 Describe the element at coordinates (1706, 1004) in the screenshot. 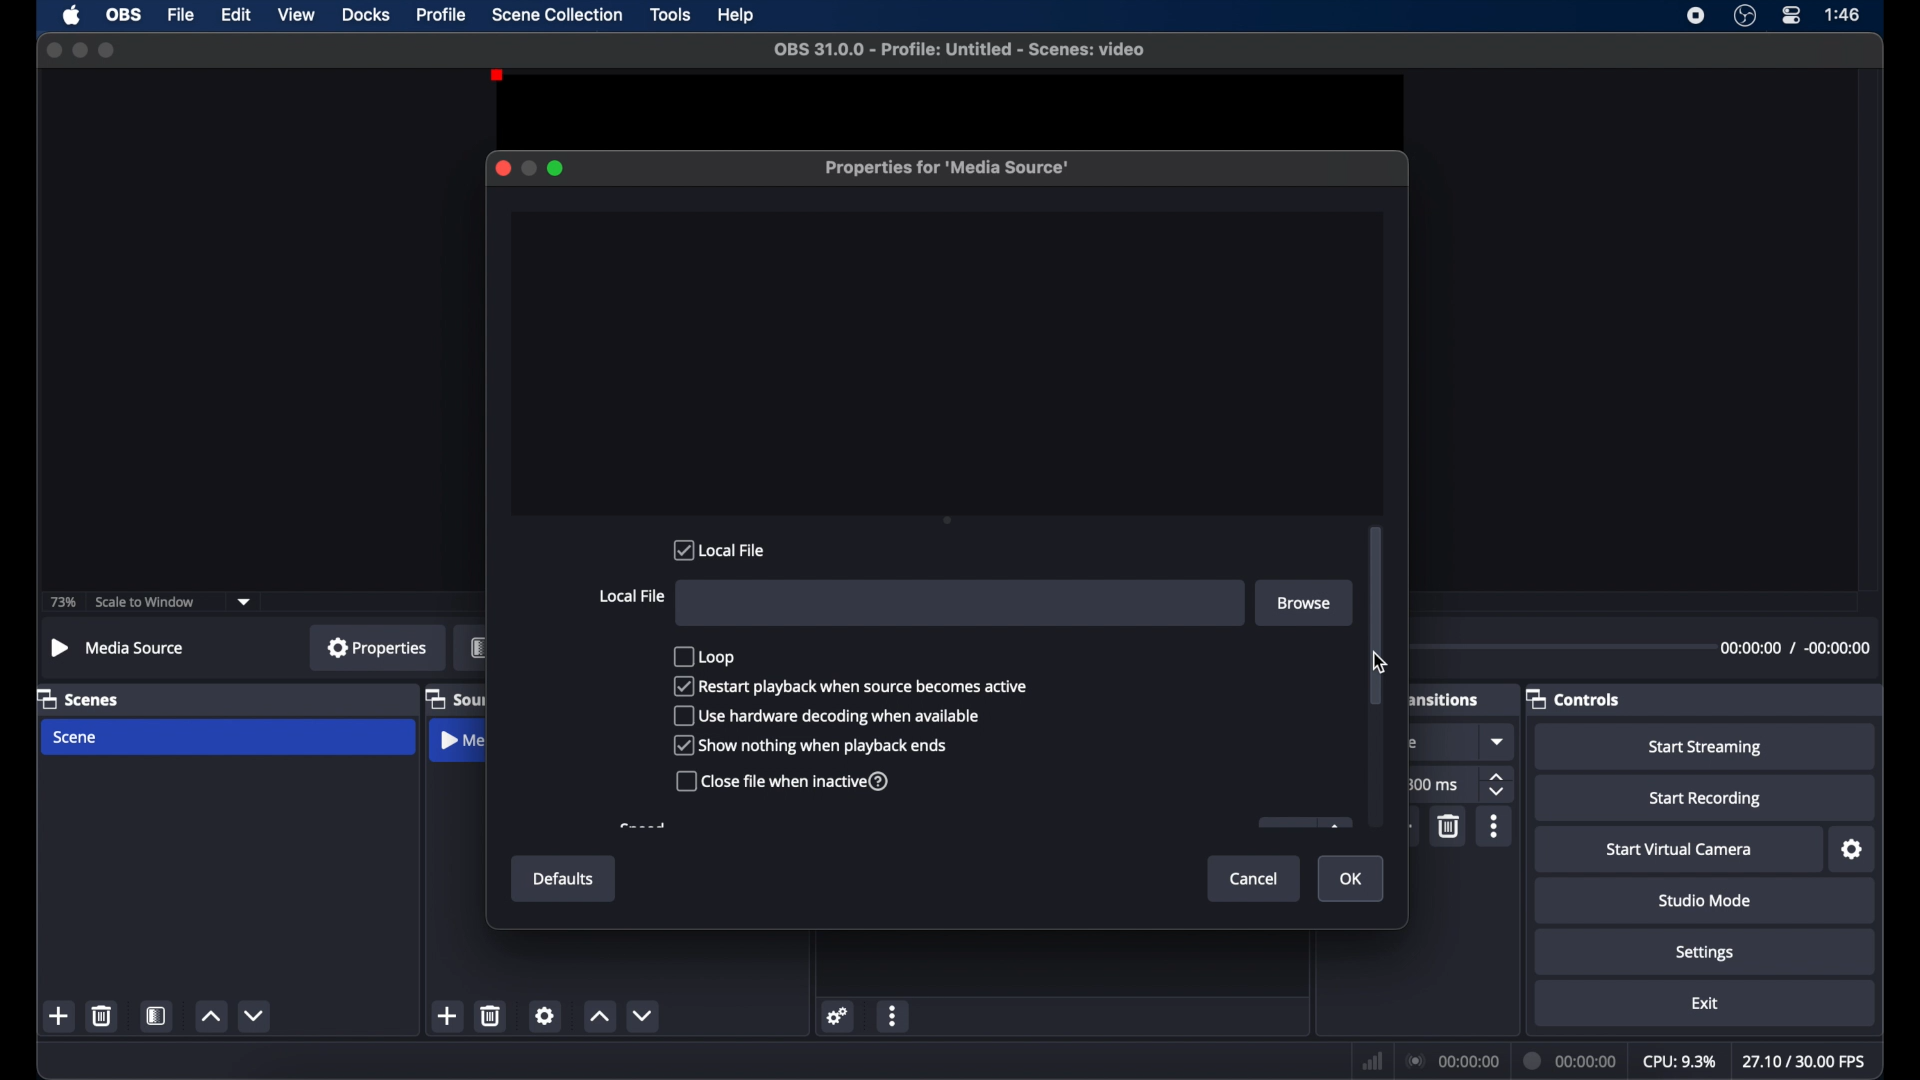

I see `exit` at that location.